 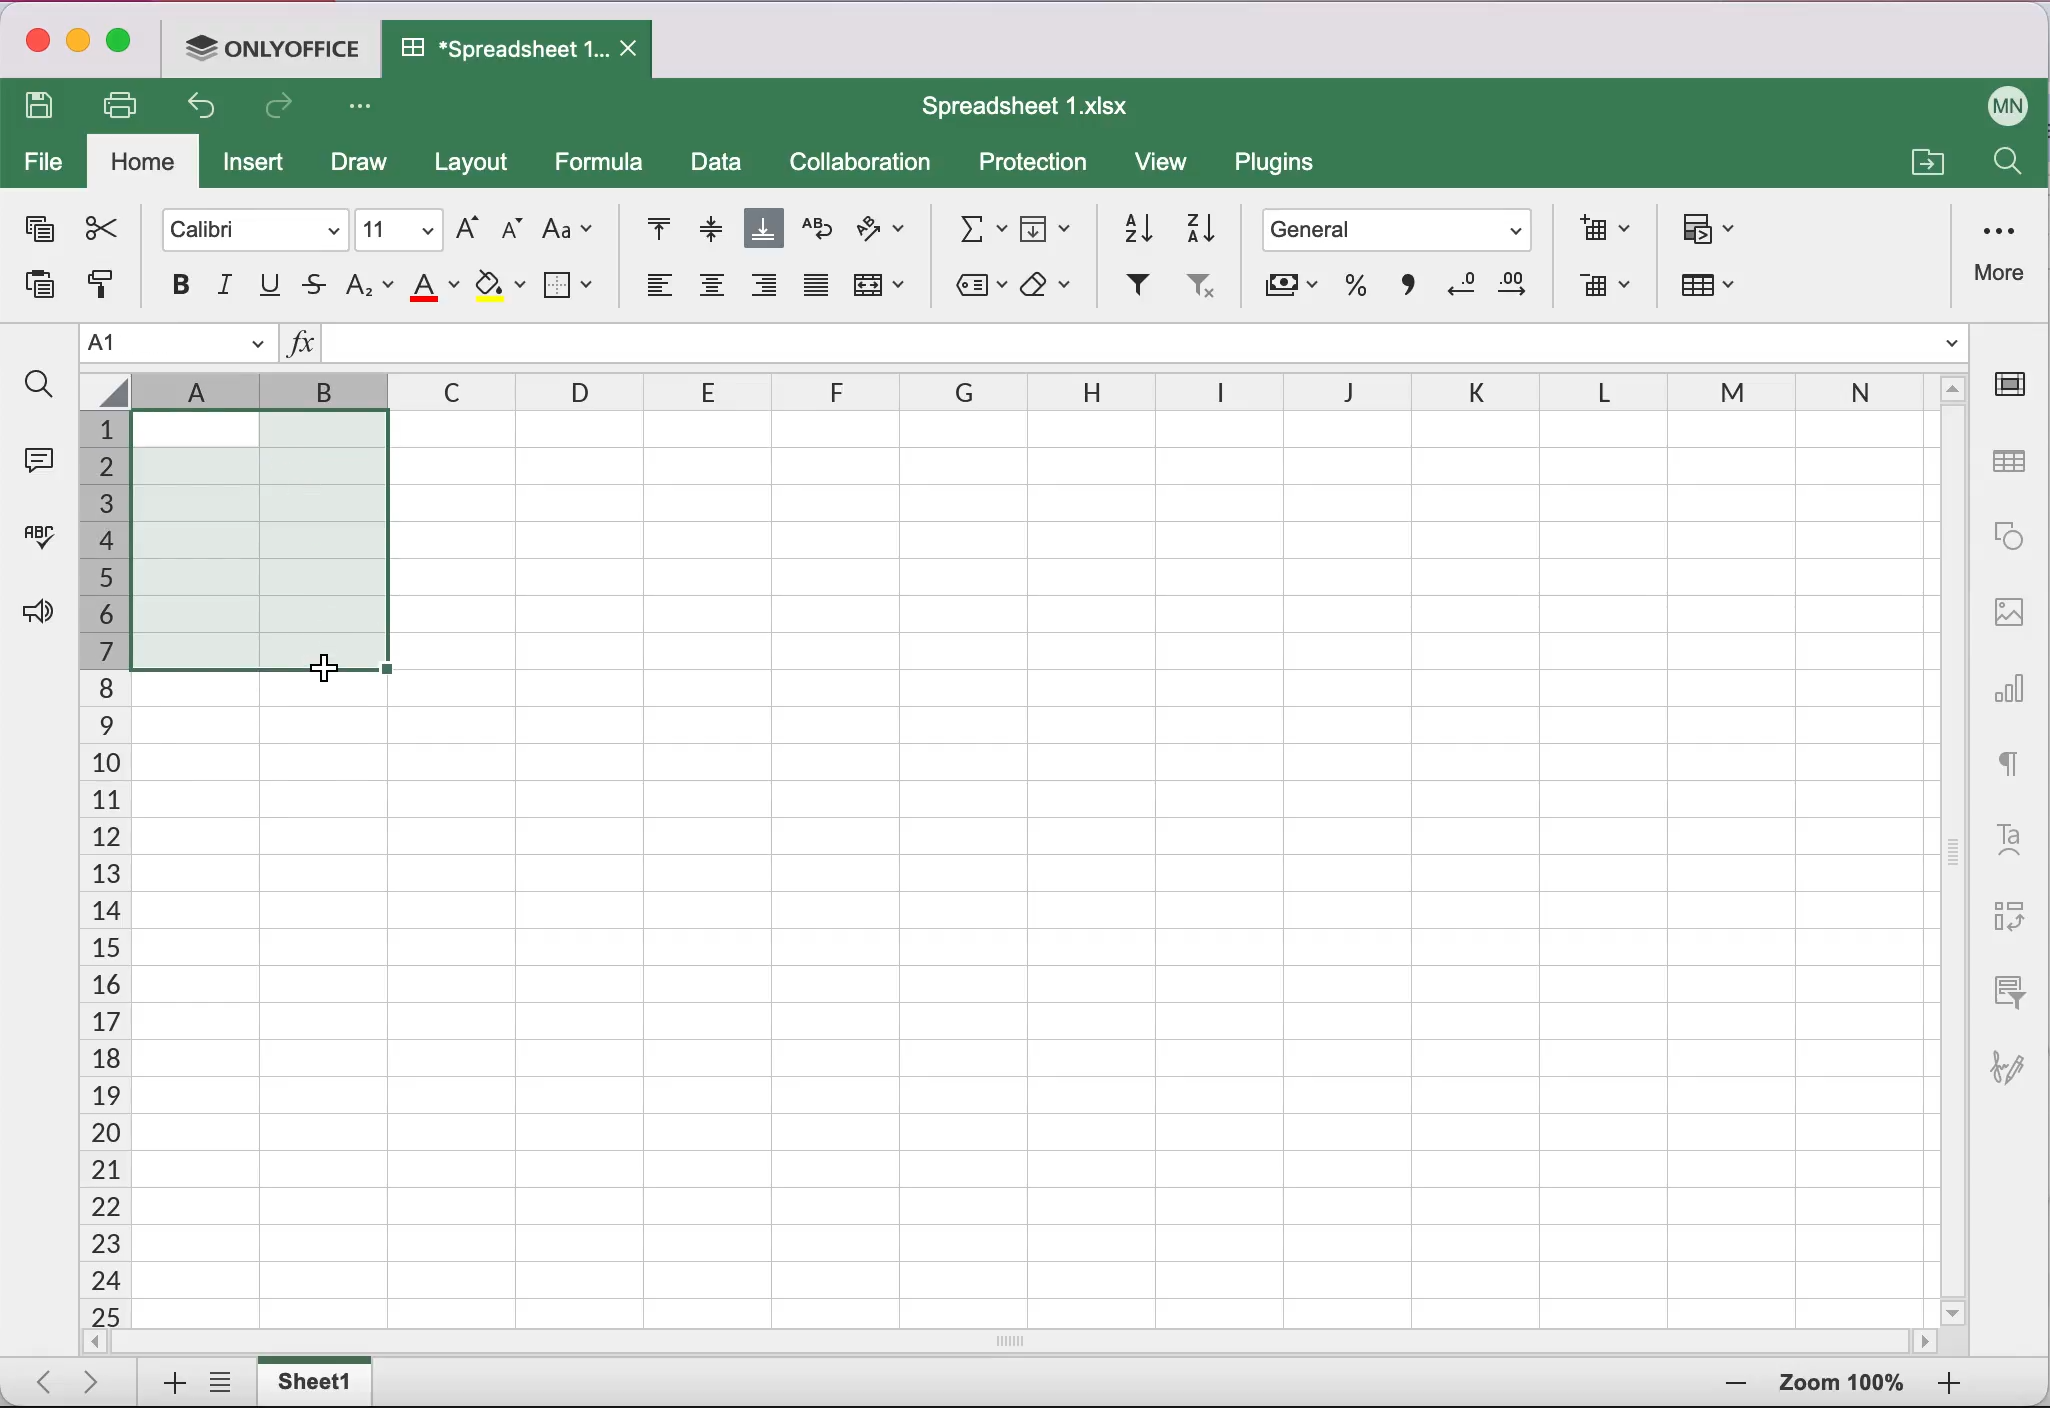 What do you see at coordinates (1289, 291) in the screenshot?
I see `accounting style` at bounding box center [1289, 291].